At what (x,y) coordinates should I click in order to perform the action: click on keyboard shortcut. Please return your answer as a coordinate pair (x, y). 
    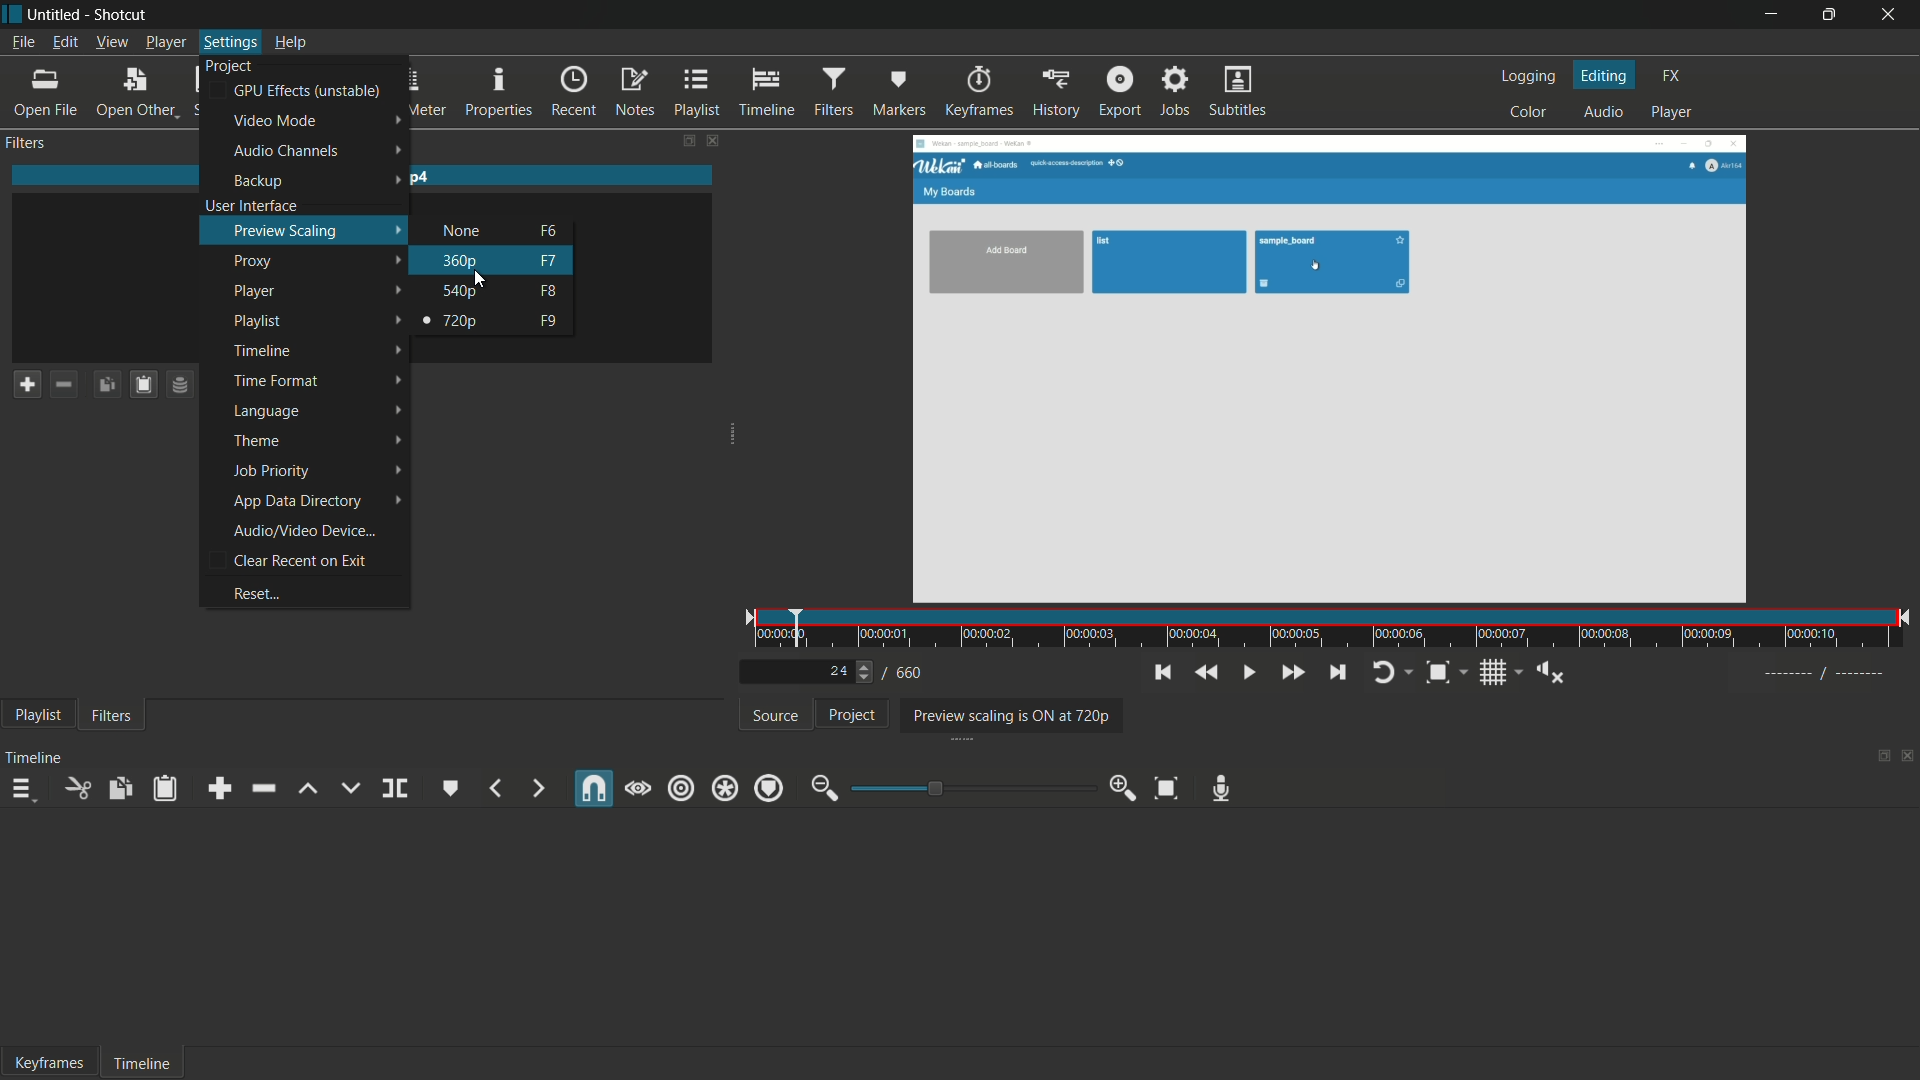
    Looking at the image, I should click on (549, 231).